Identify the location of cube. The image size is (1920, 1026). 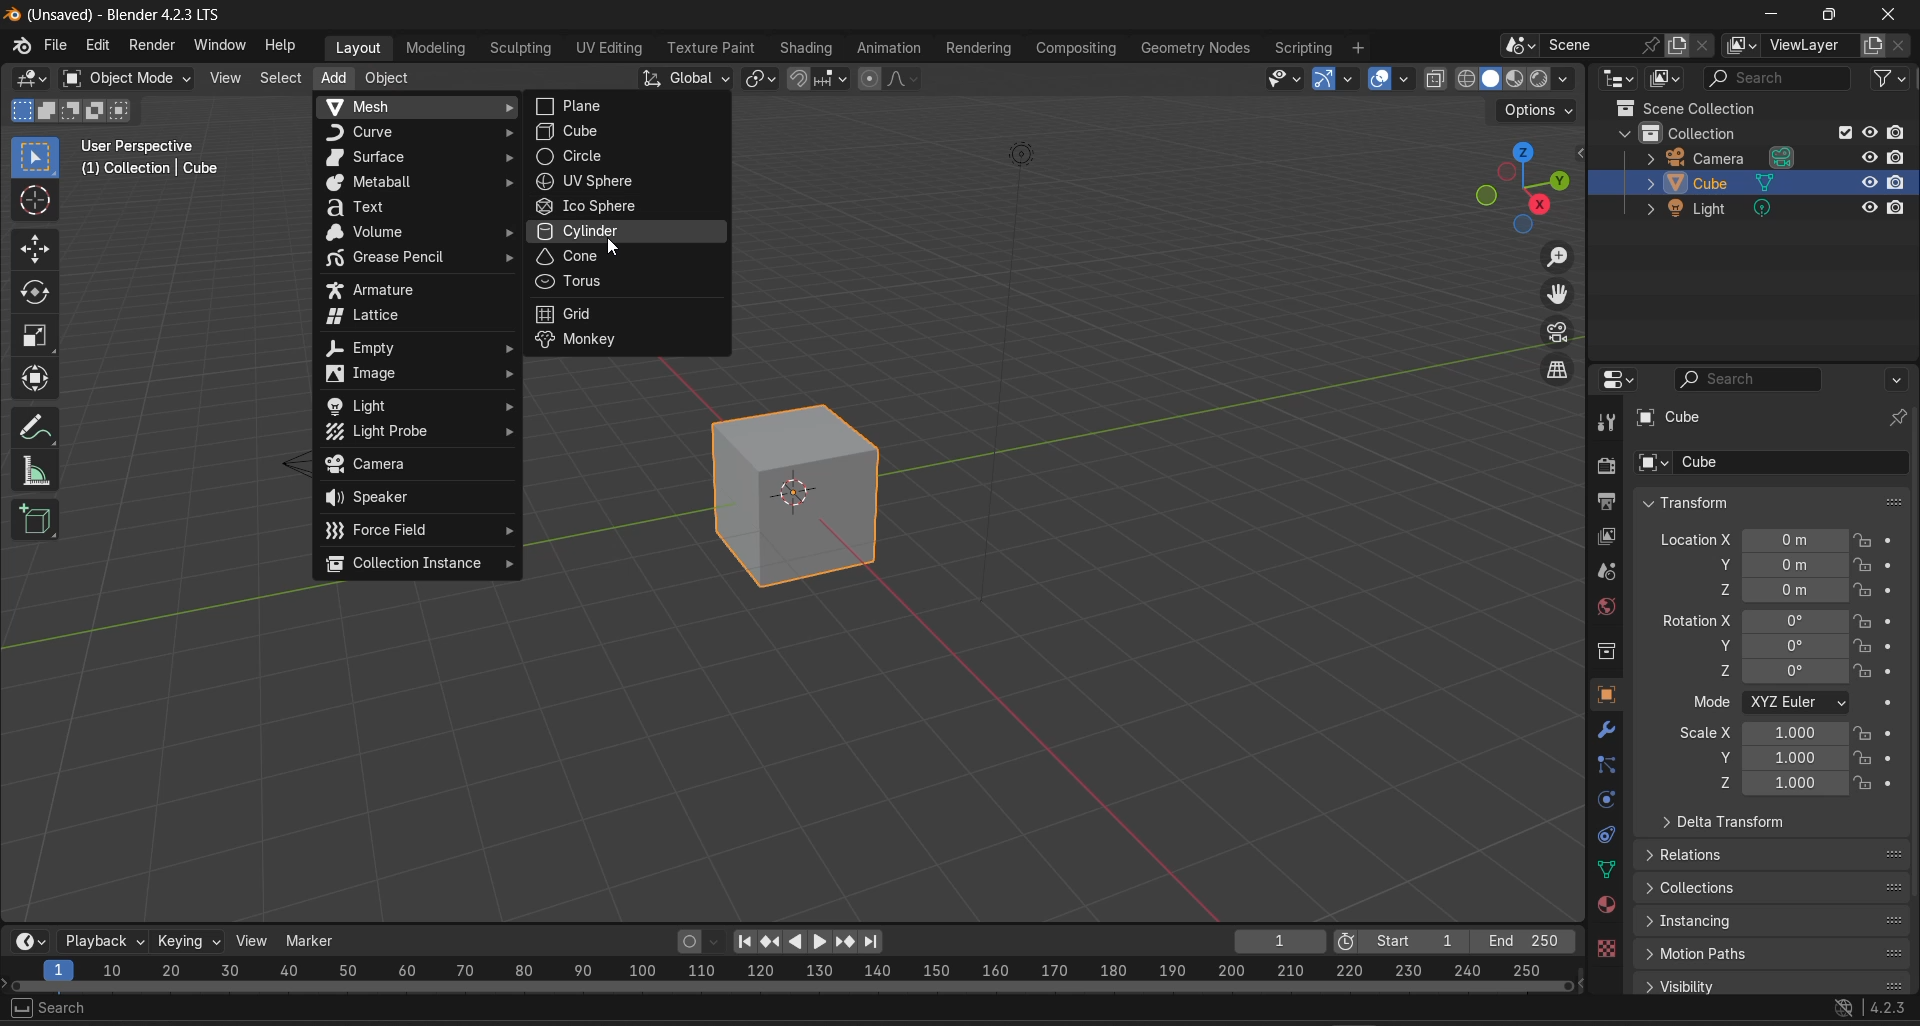
(1725, 180).